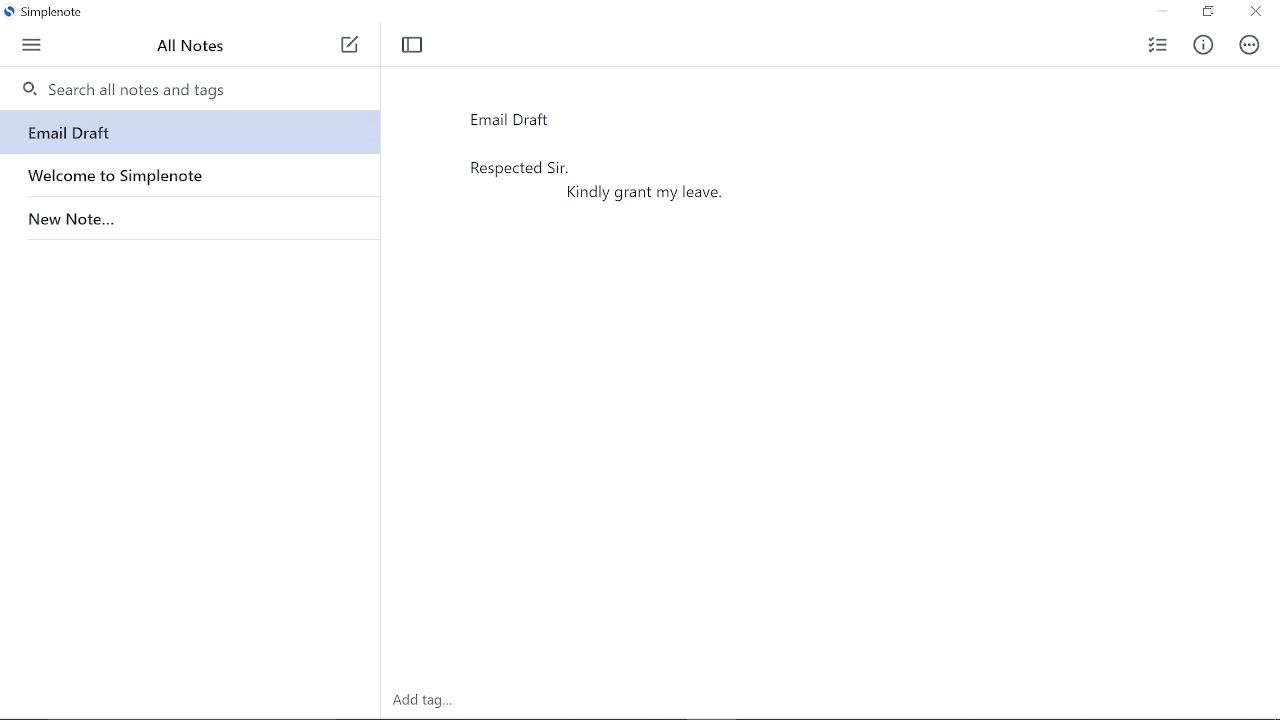 Image resolution: width=1280 pixels, height=720 pixels. Describe the element at coordinates (173, 87) in the screenshot. I see `Search all notes and tags` at that location.